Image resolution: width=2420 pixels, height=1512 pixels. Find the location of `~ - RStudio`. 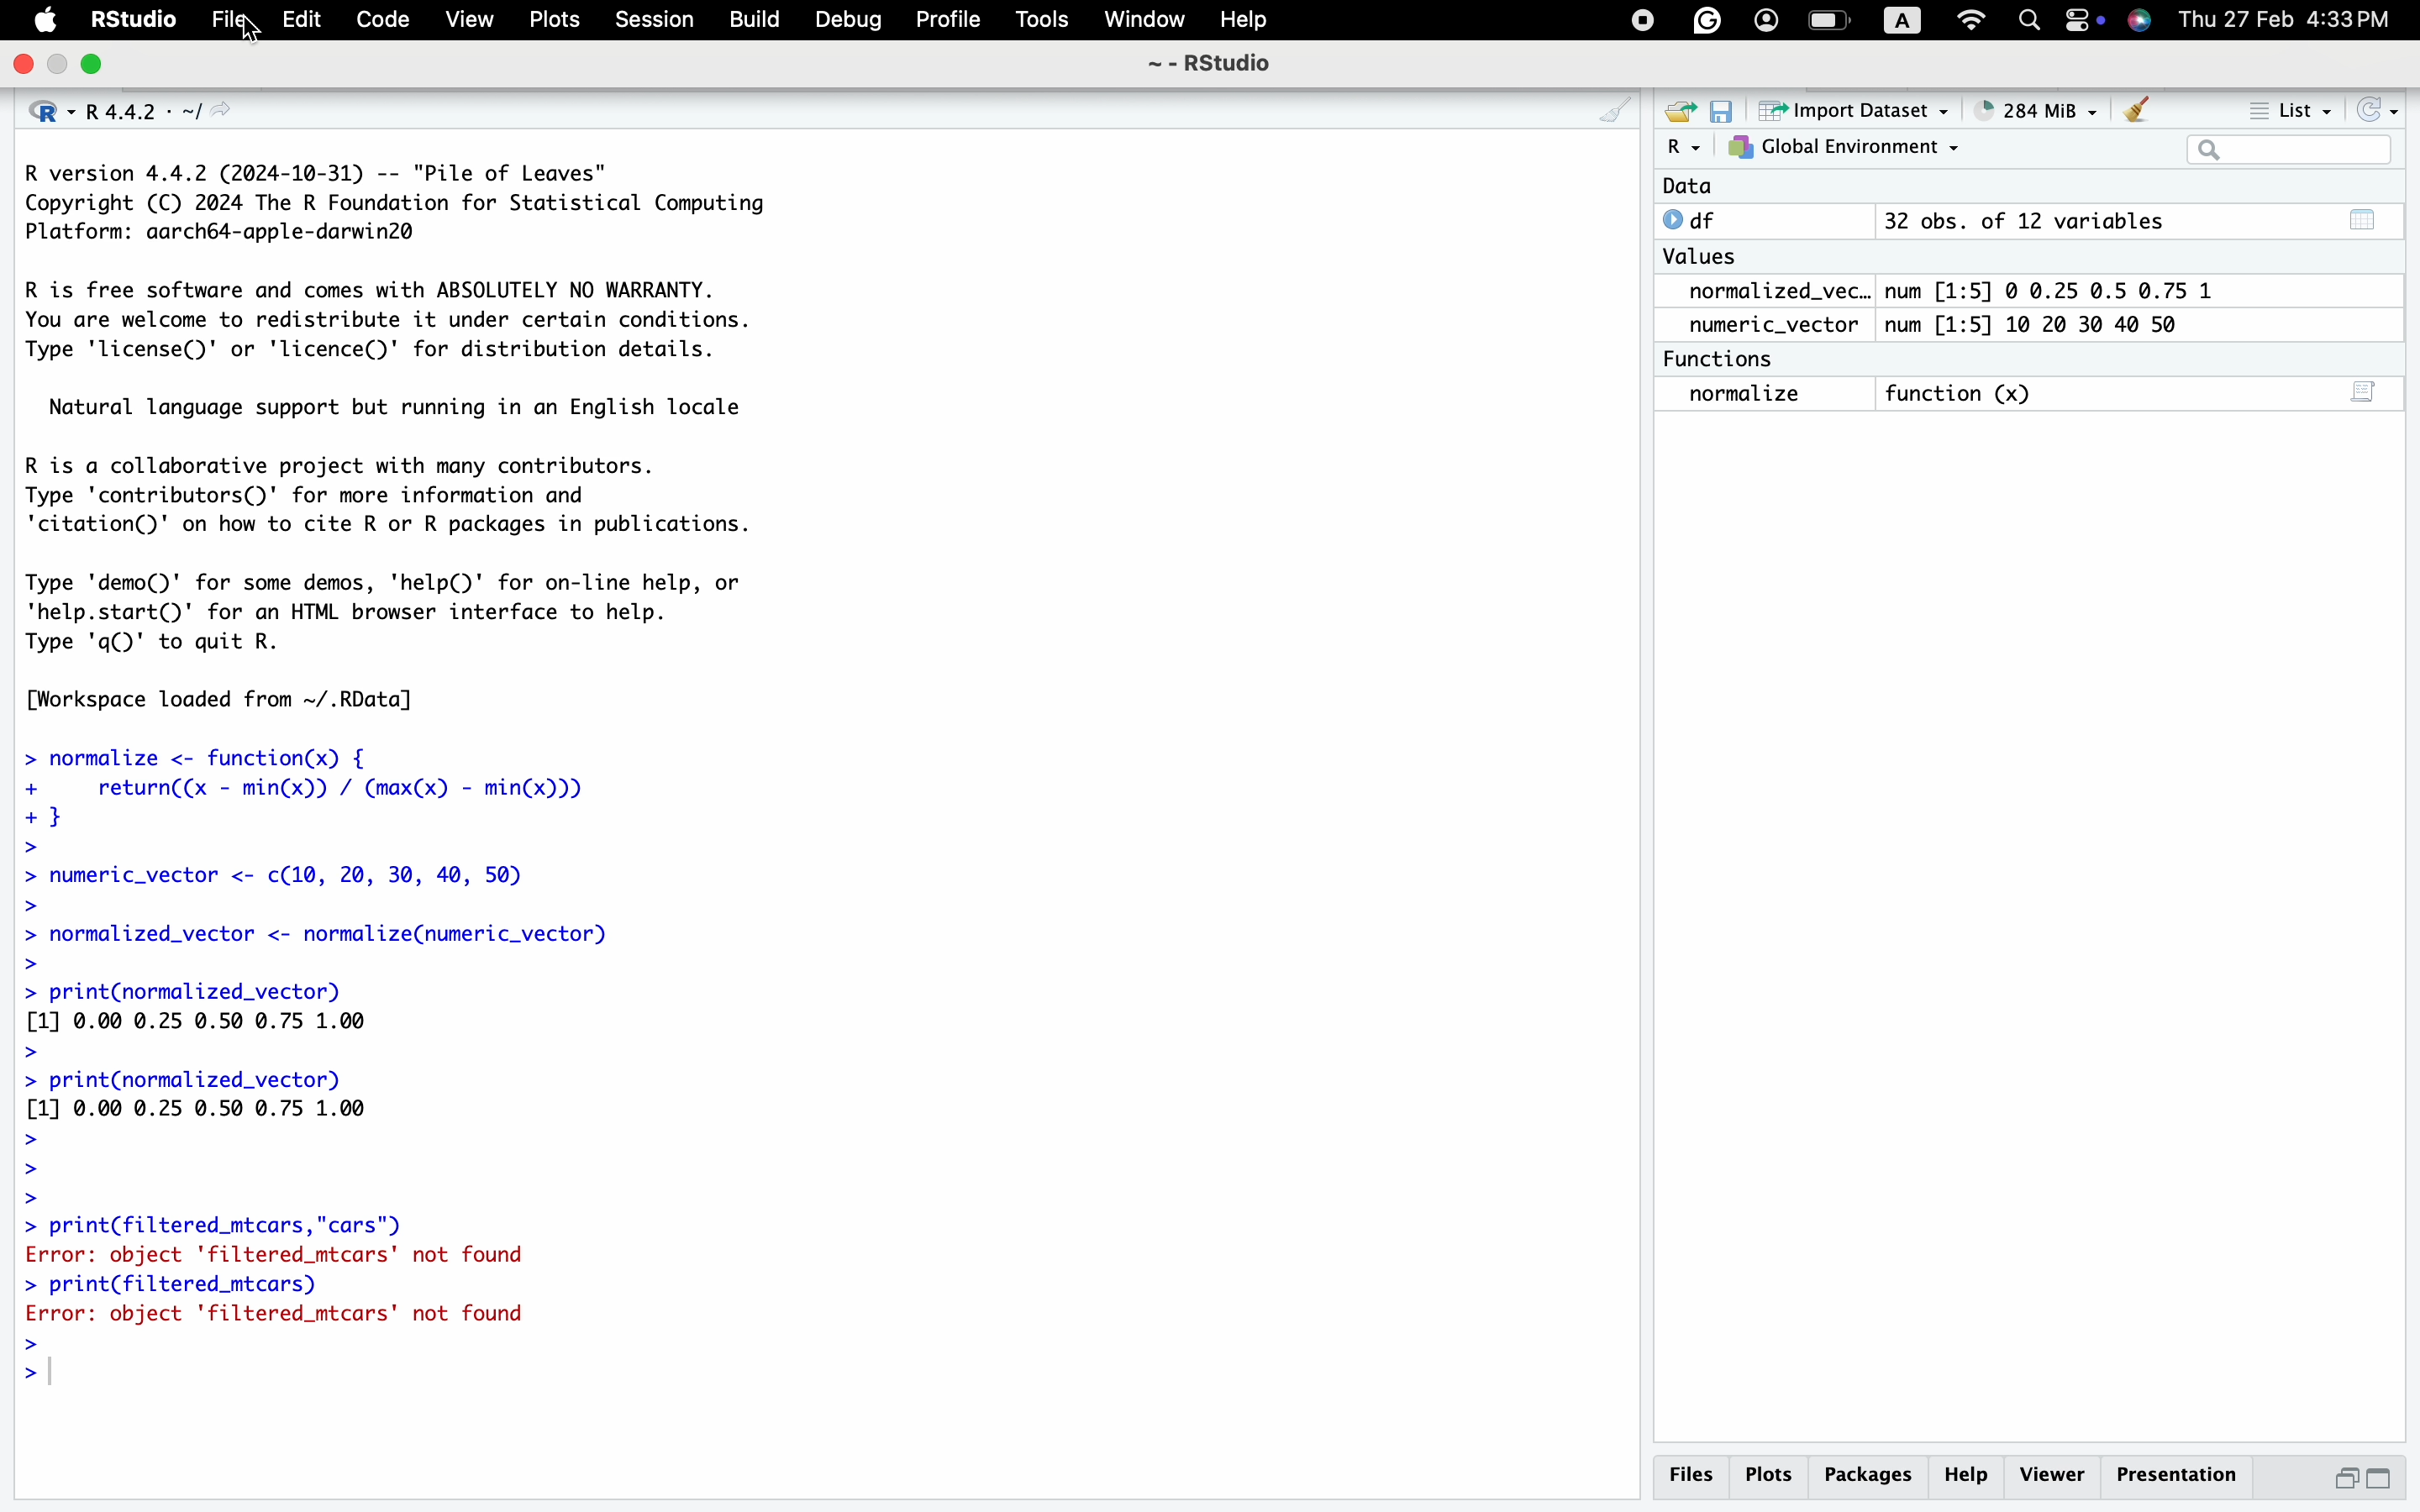

~ - RStudio is located at coordinates (1219, 62).